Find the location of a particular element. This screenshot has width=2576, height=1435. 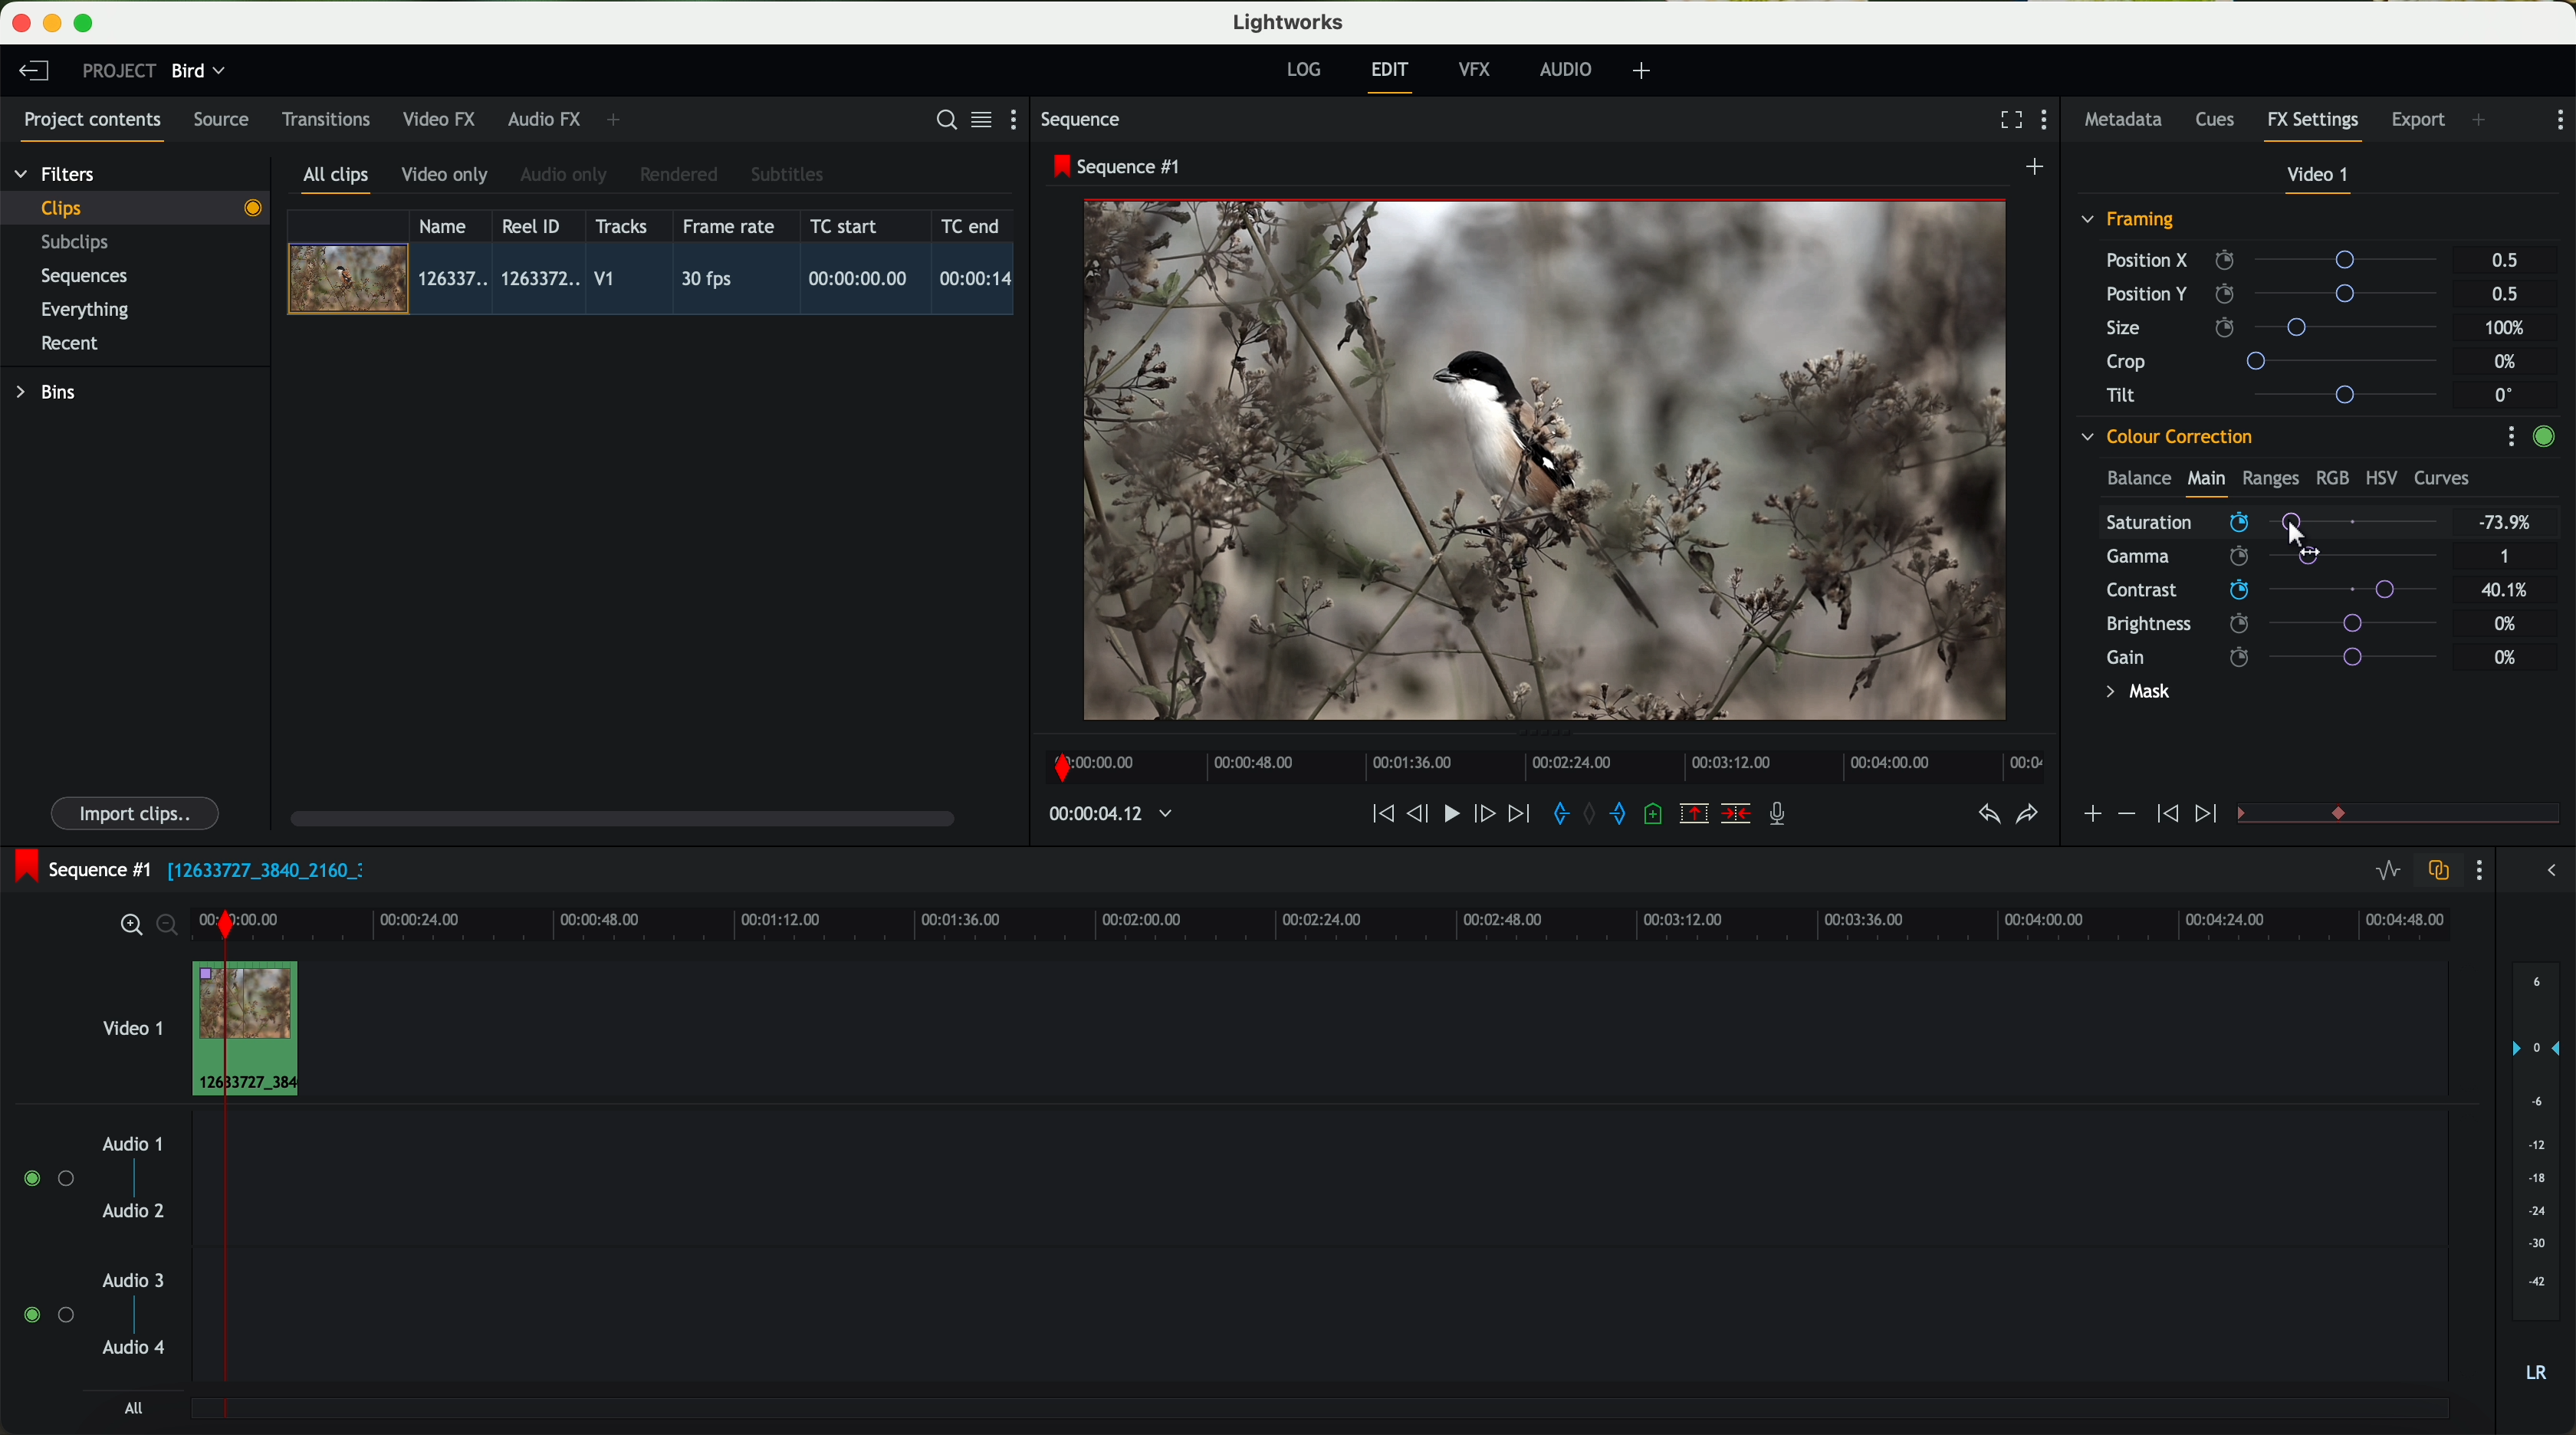

mouse up is located at coordinates (2299, 531).